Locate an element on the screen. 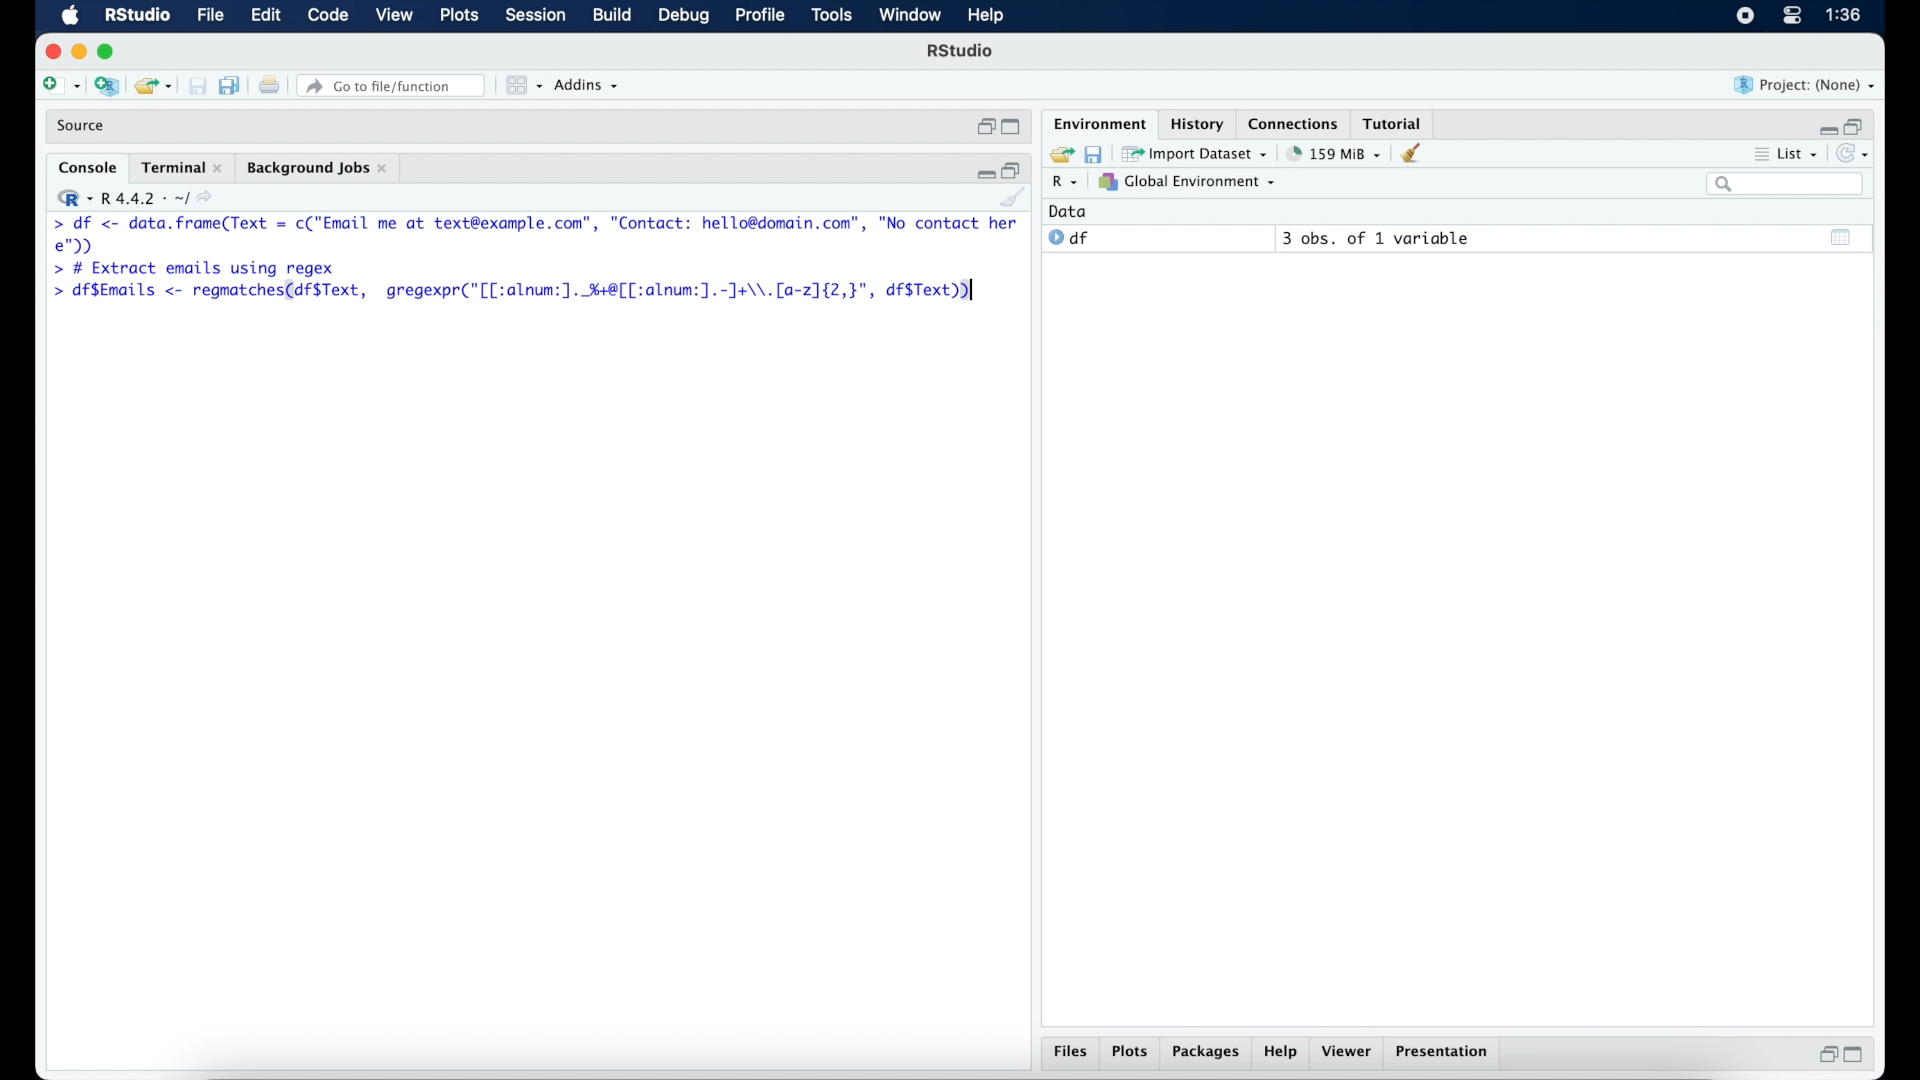  > df$Emails <- regmatches(df$Text, gregexpr("[[:alnum:]. %+8[[:alnum:].-]J+\\.[a-2]{2,}", df$Text)) is located at coordinates (523, 292).